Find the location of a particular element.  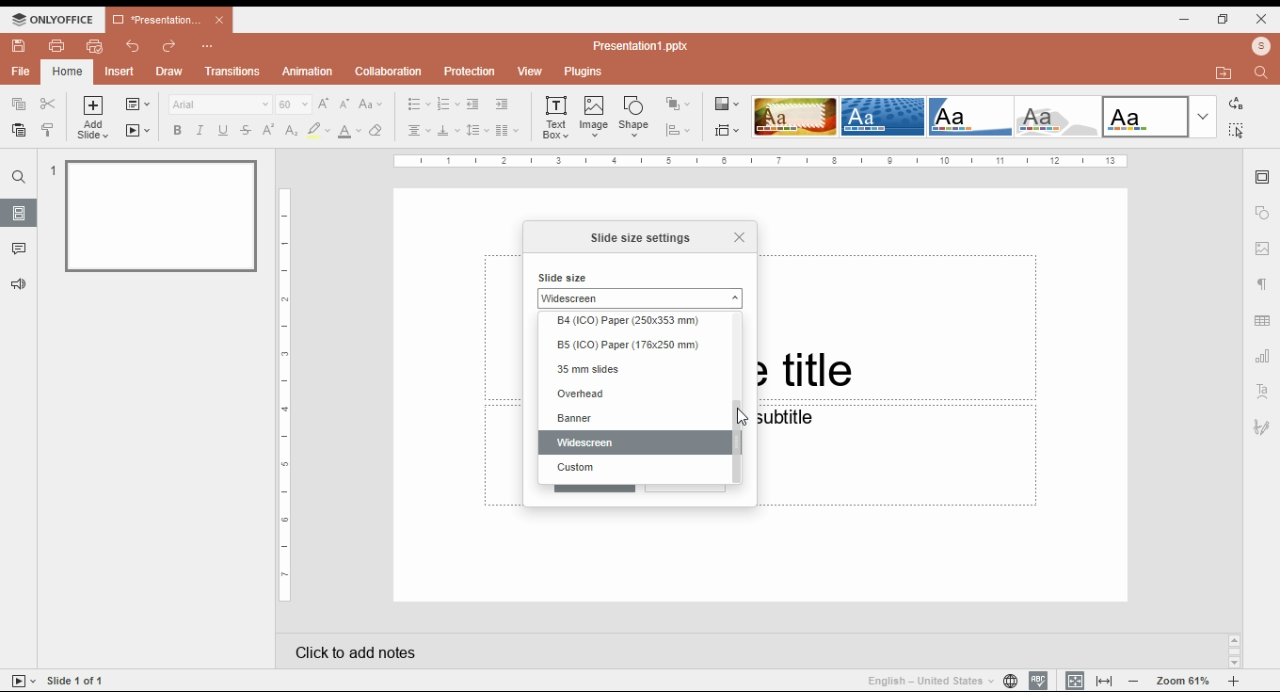

cut is located at coordinates (49, 103).